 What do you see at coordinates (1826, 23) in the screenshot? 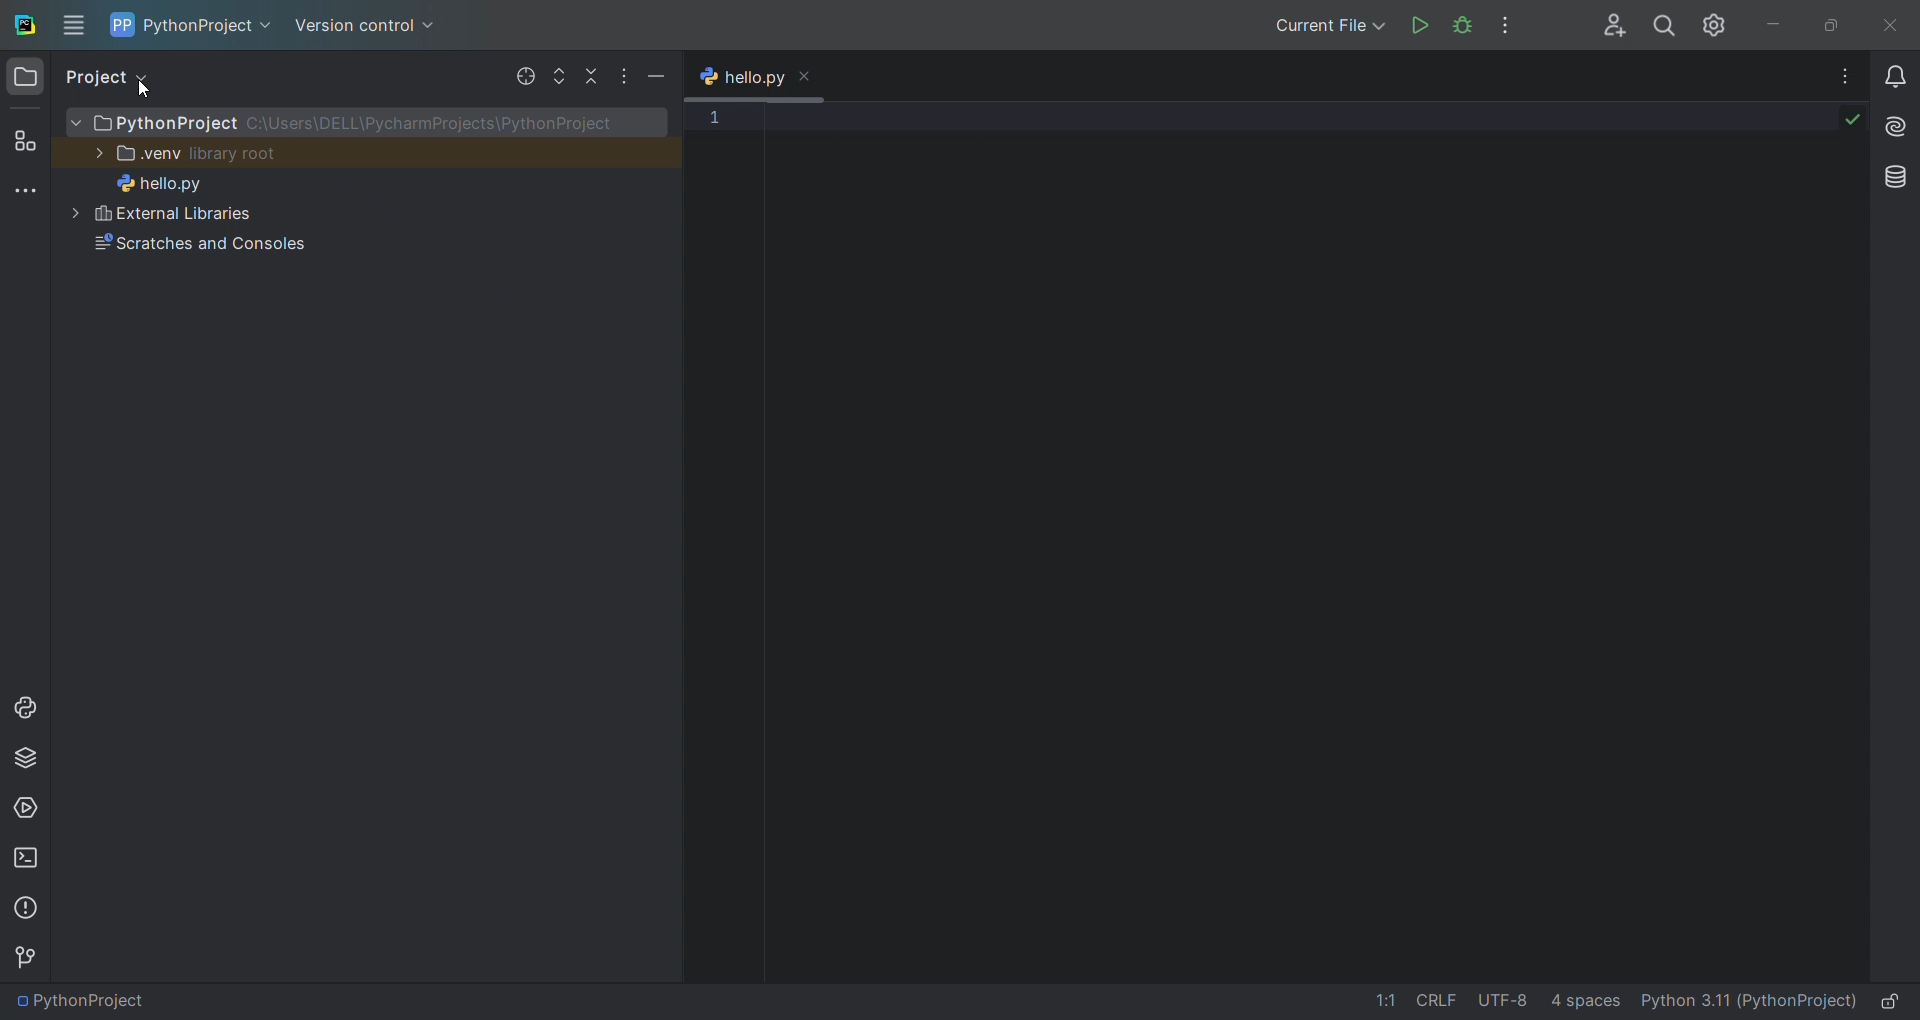
I see `maximize/restore` at bounding box center [1826, 23].